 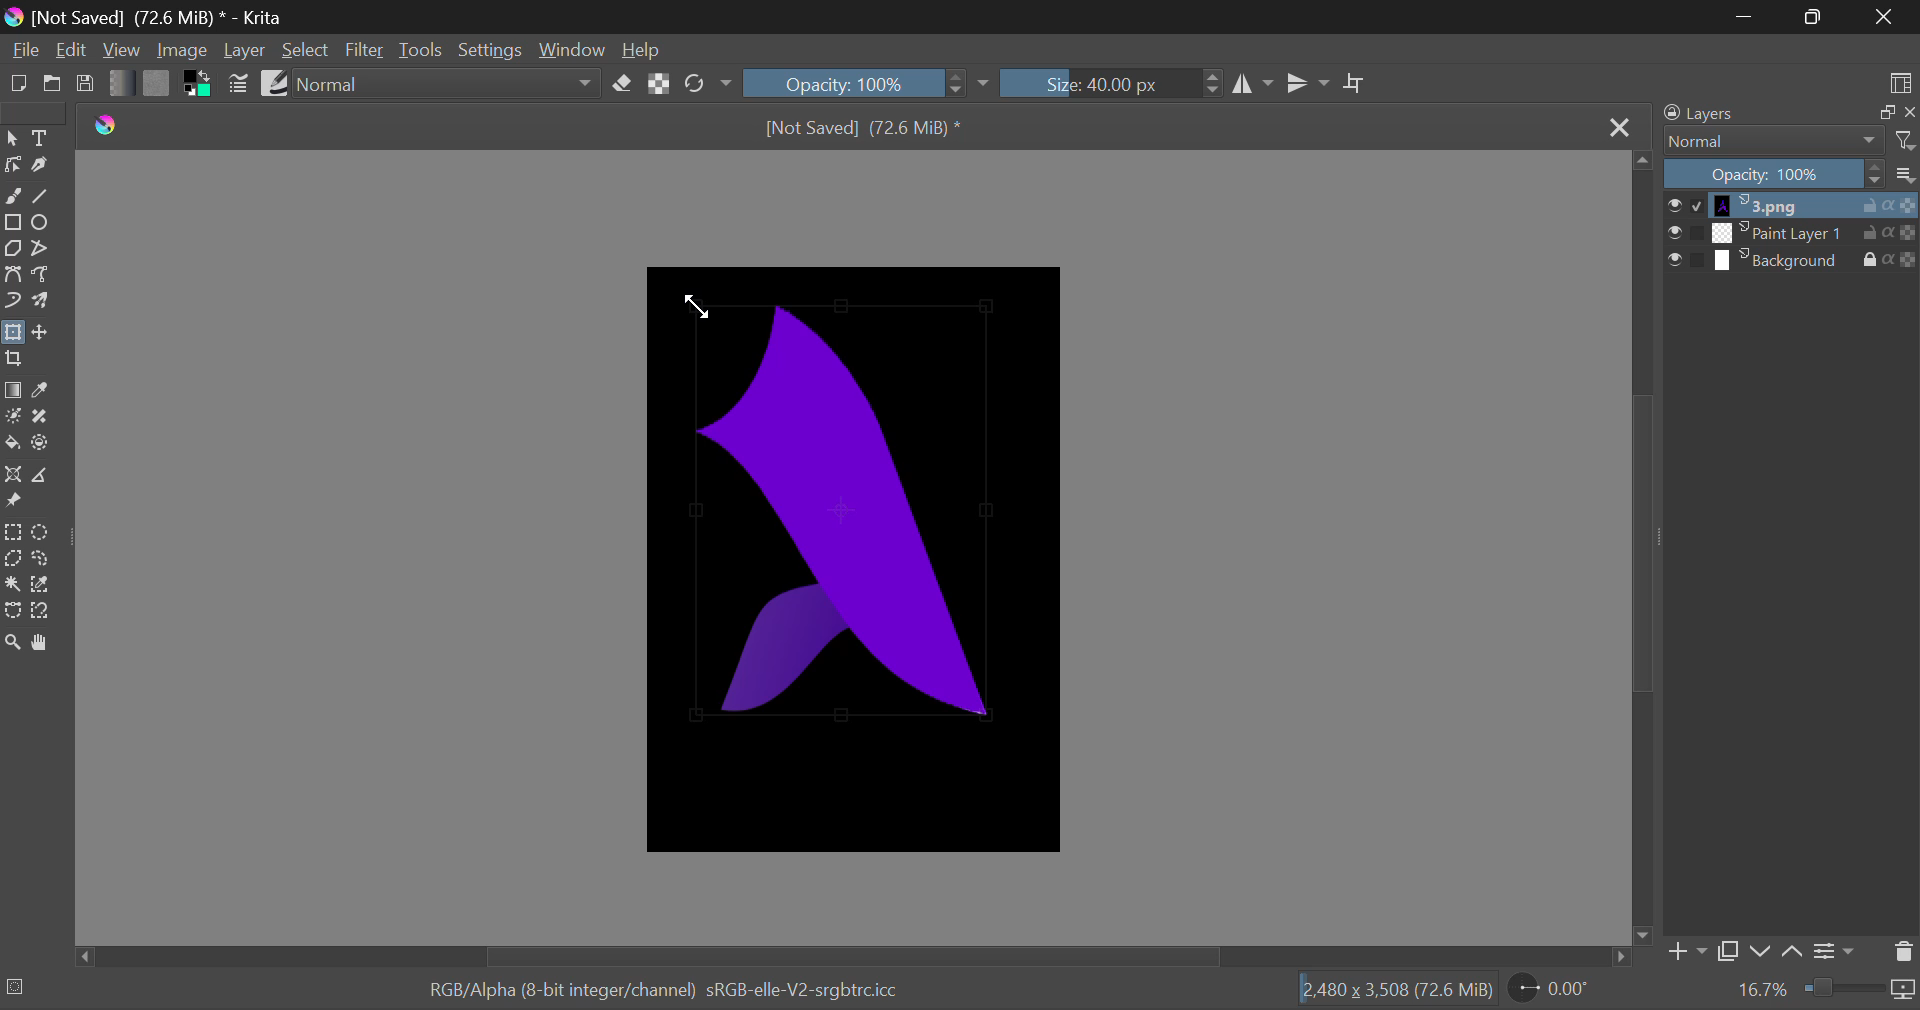 What do you see at coordinates (1763, 989) in the screenshot?
I see `Zoom value` at bounding box center [1763, 989].